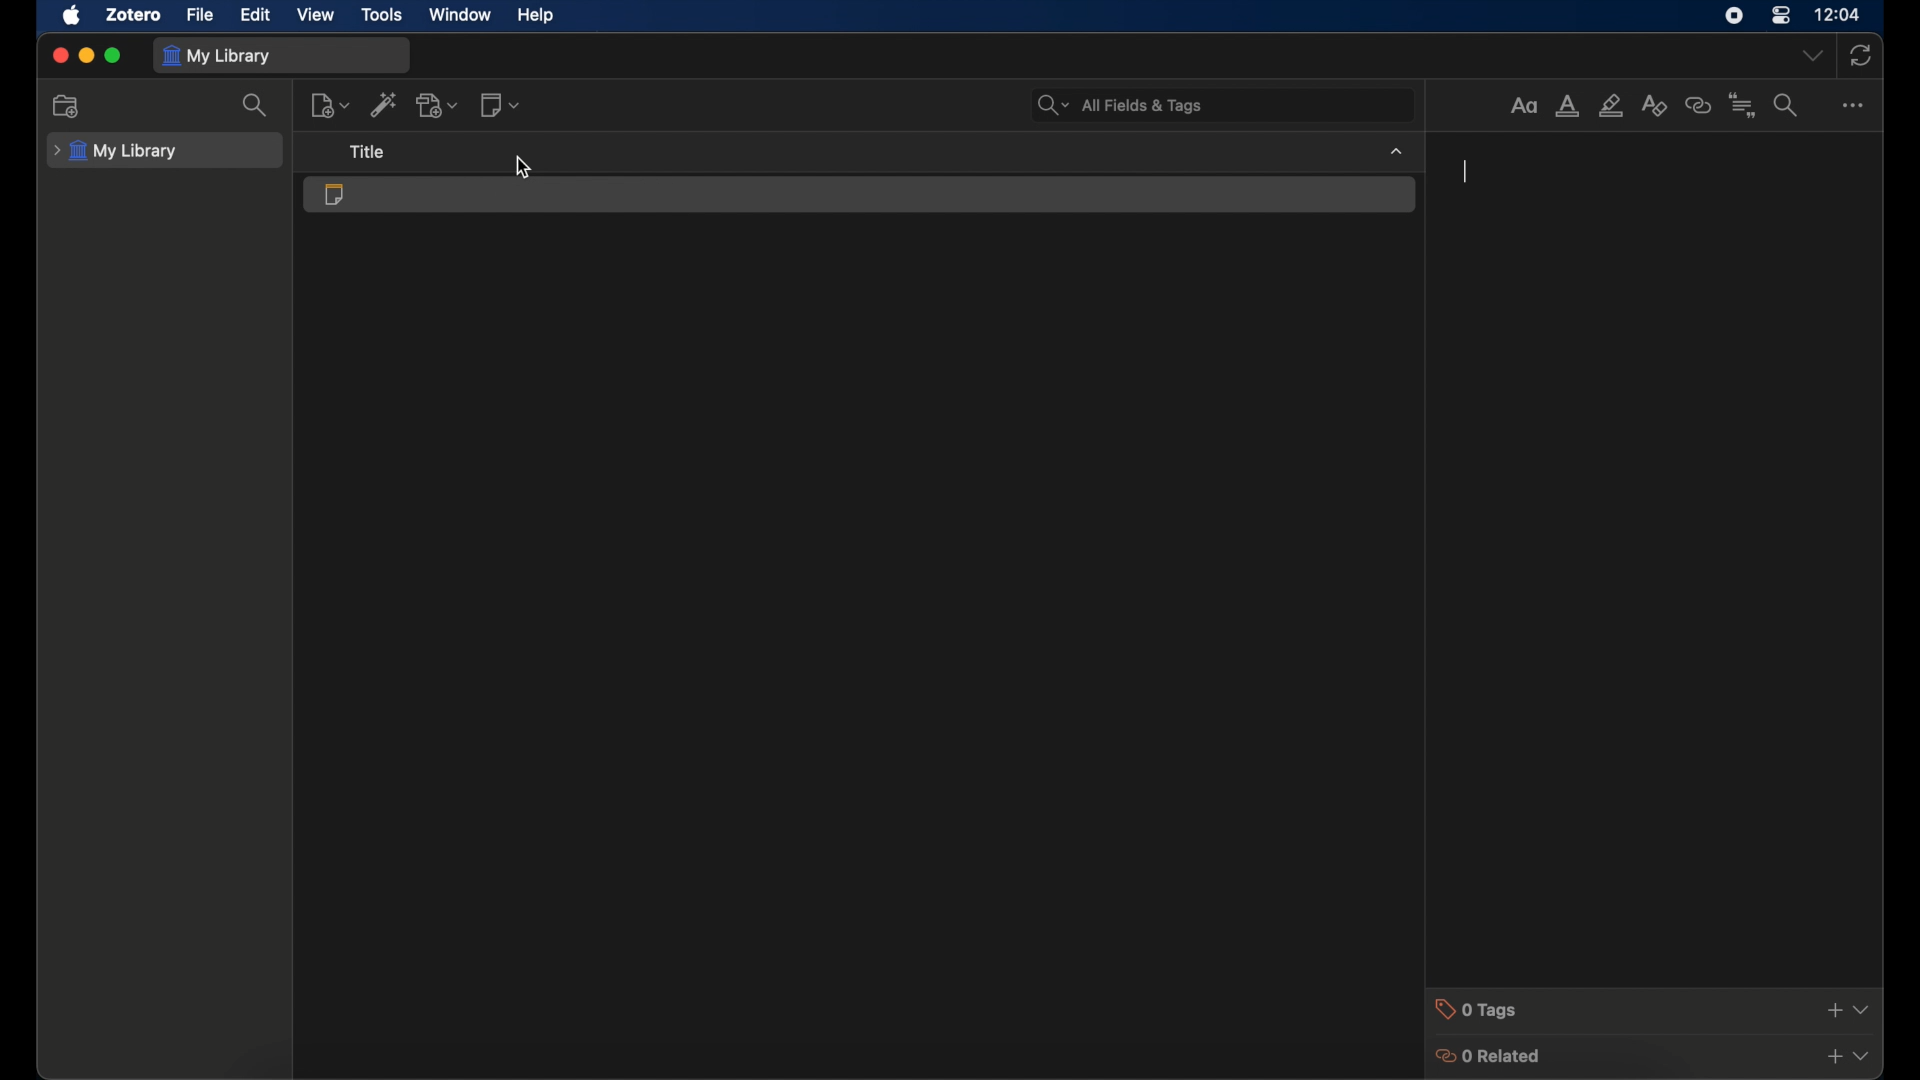 This screenshot has width=1920, height=1080. What do you see at coordinates (522, 168) in the screenshot?
I see `cursor` at bounding box center [522, 168].